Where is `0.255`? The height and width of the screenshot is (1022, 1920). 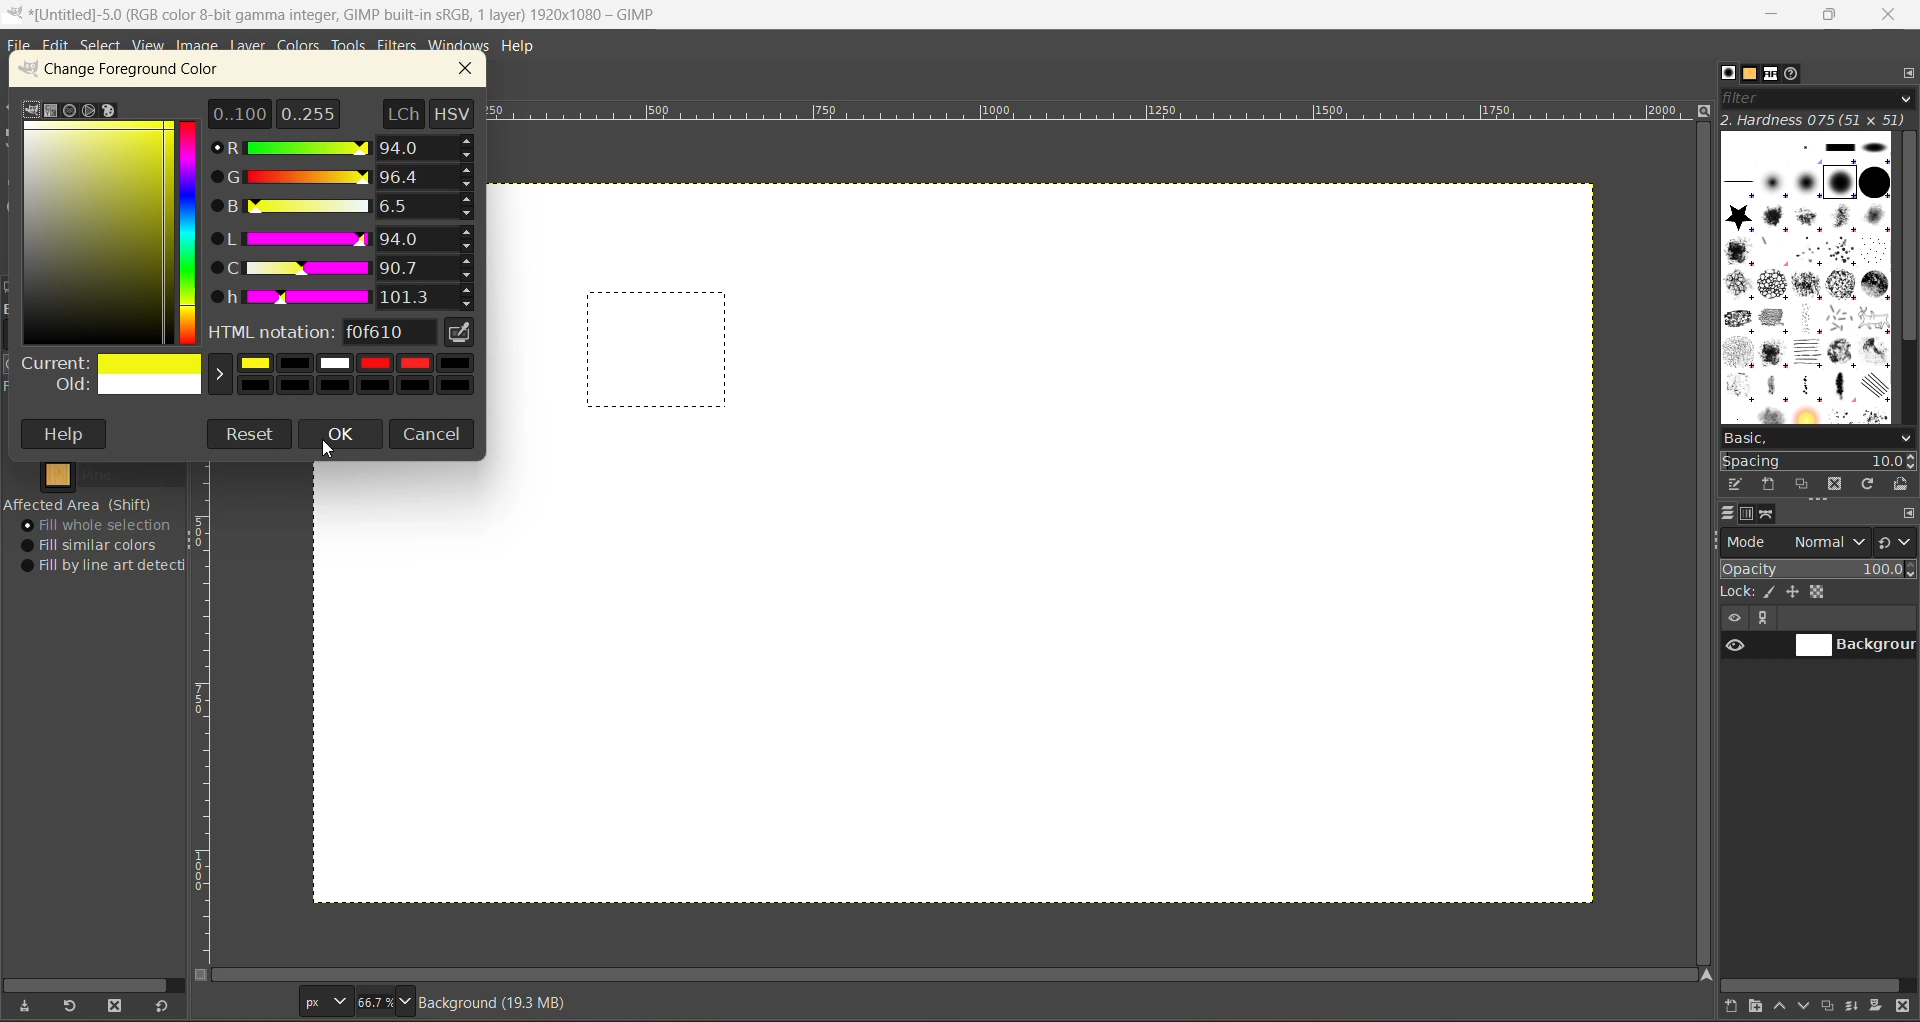 0.255 is located at coordinates (308, 110).